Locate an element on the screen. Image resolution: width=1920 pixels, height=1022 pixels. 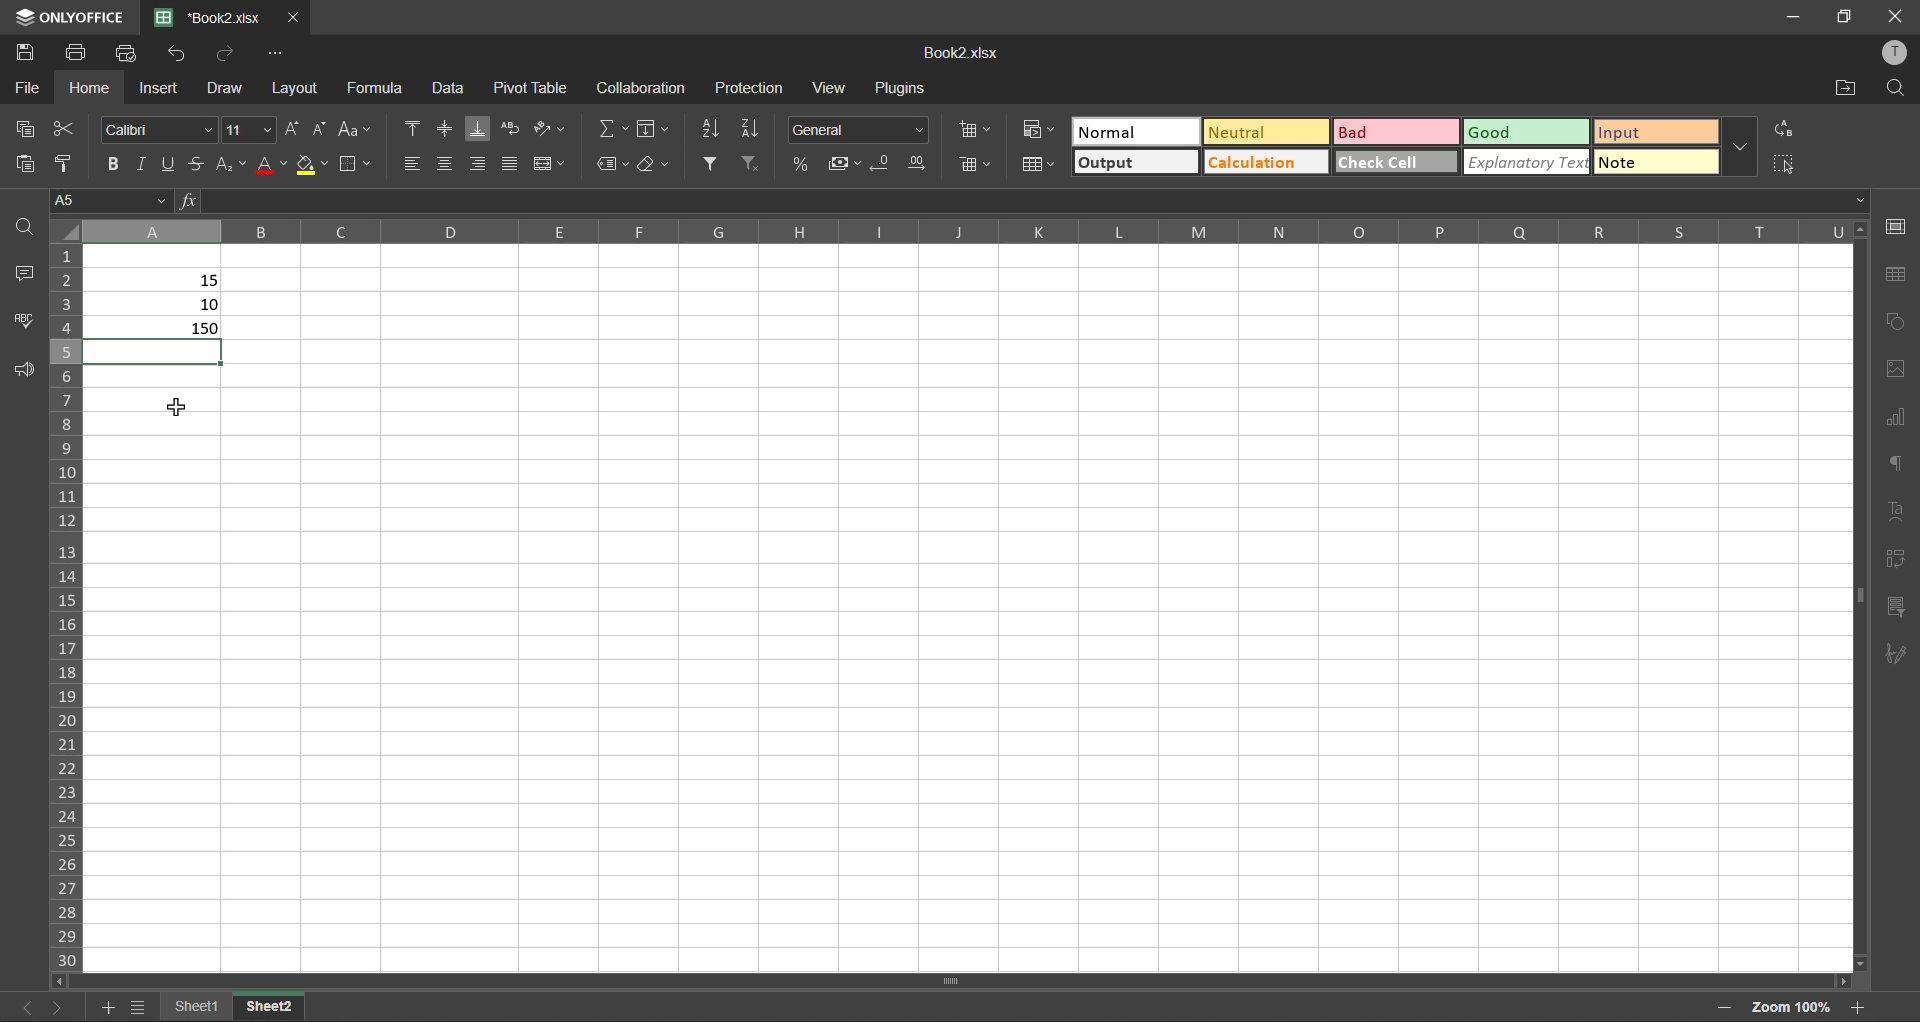
align bottom is located at coordinates (482, 127).